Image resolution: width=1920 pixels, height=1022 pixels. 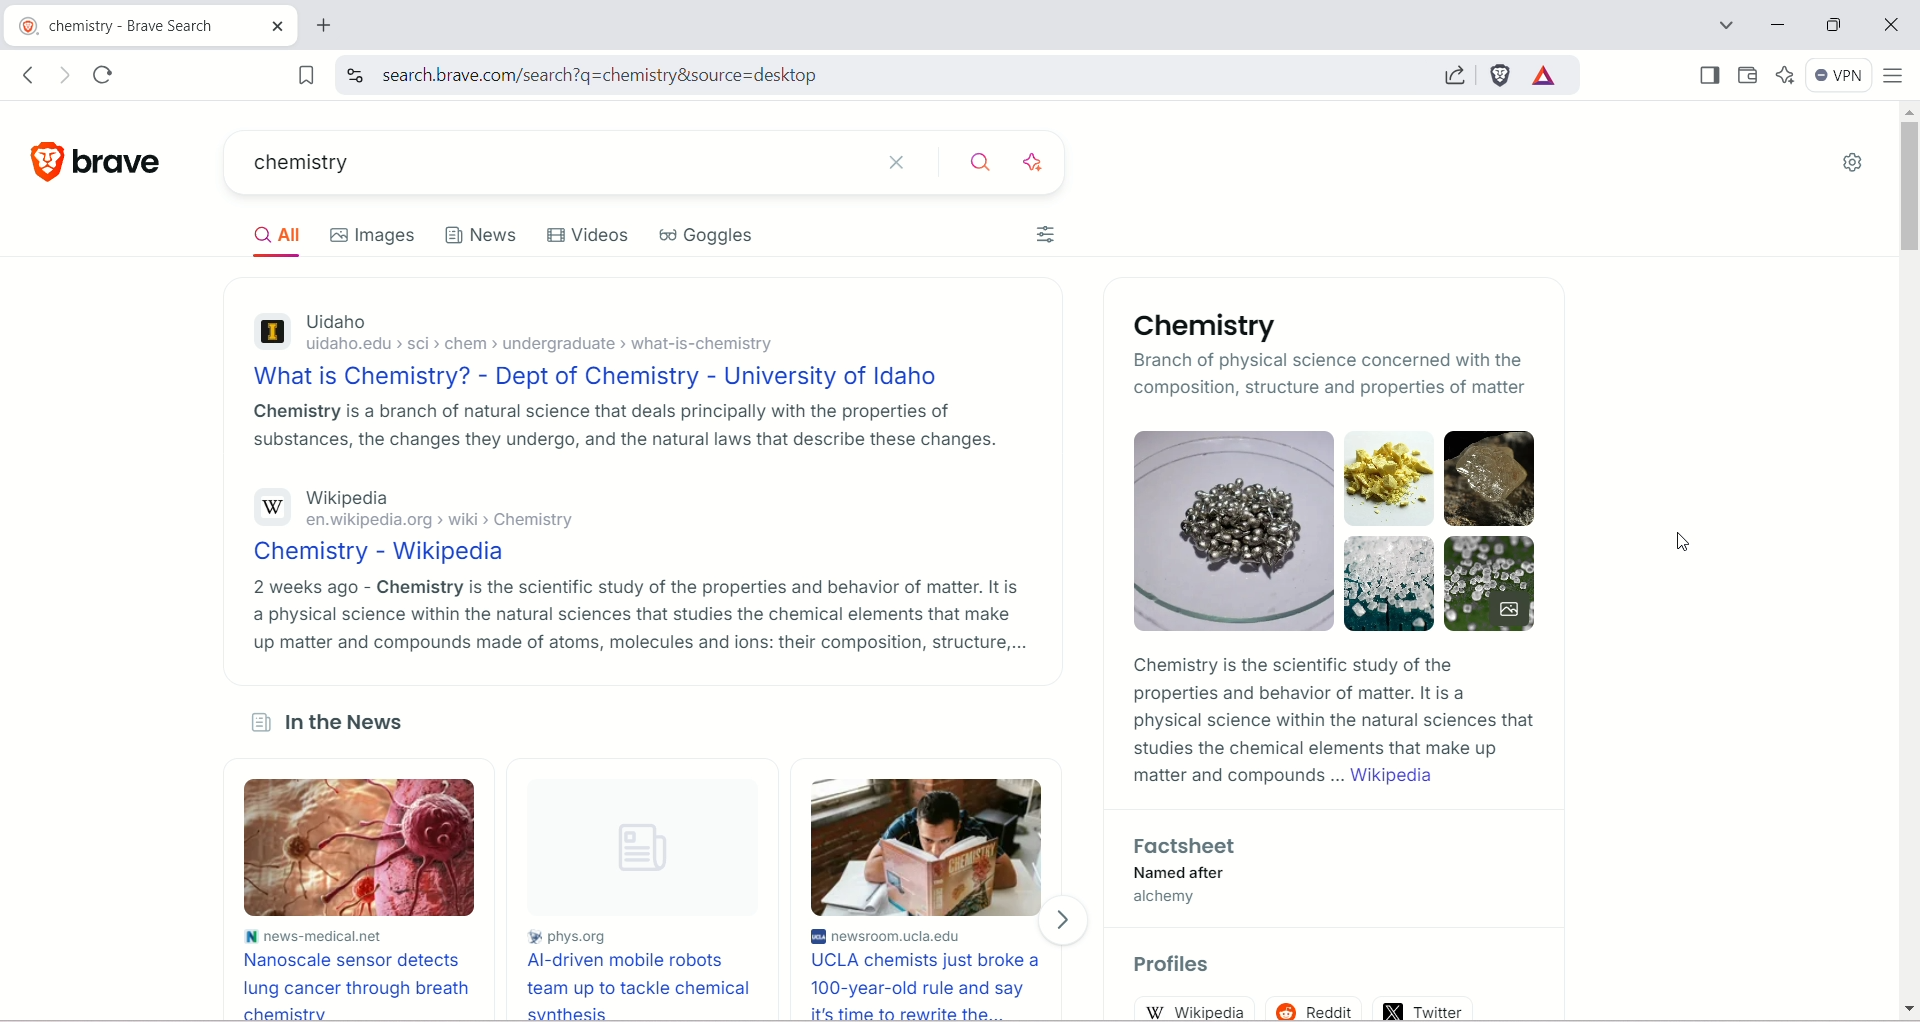 What do you see at coordinates (977, 165) in the screenshot?
I see `search` at bounding box center [977, 165].